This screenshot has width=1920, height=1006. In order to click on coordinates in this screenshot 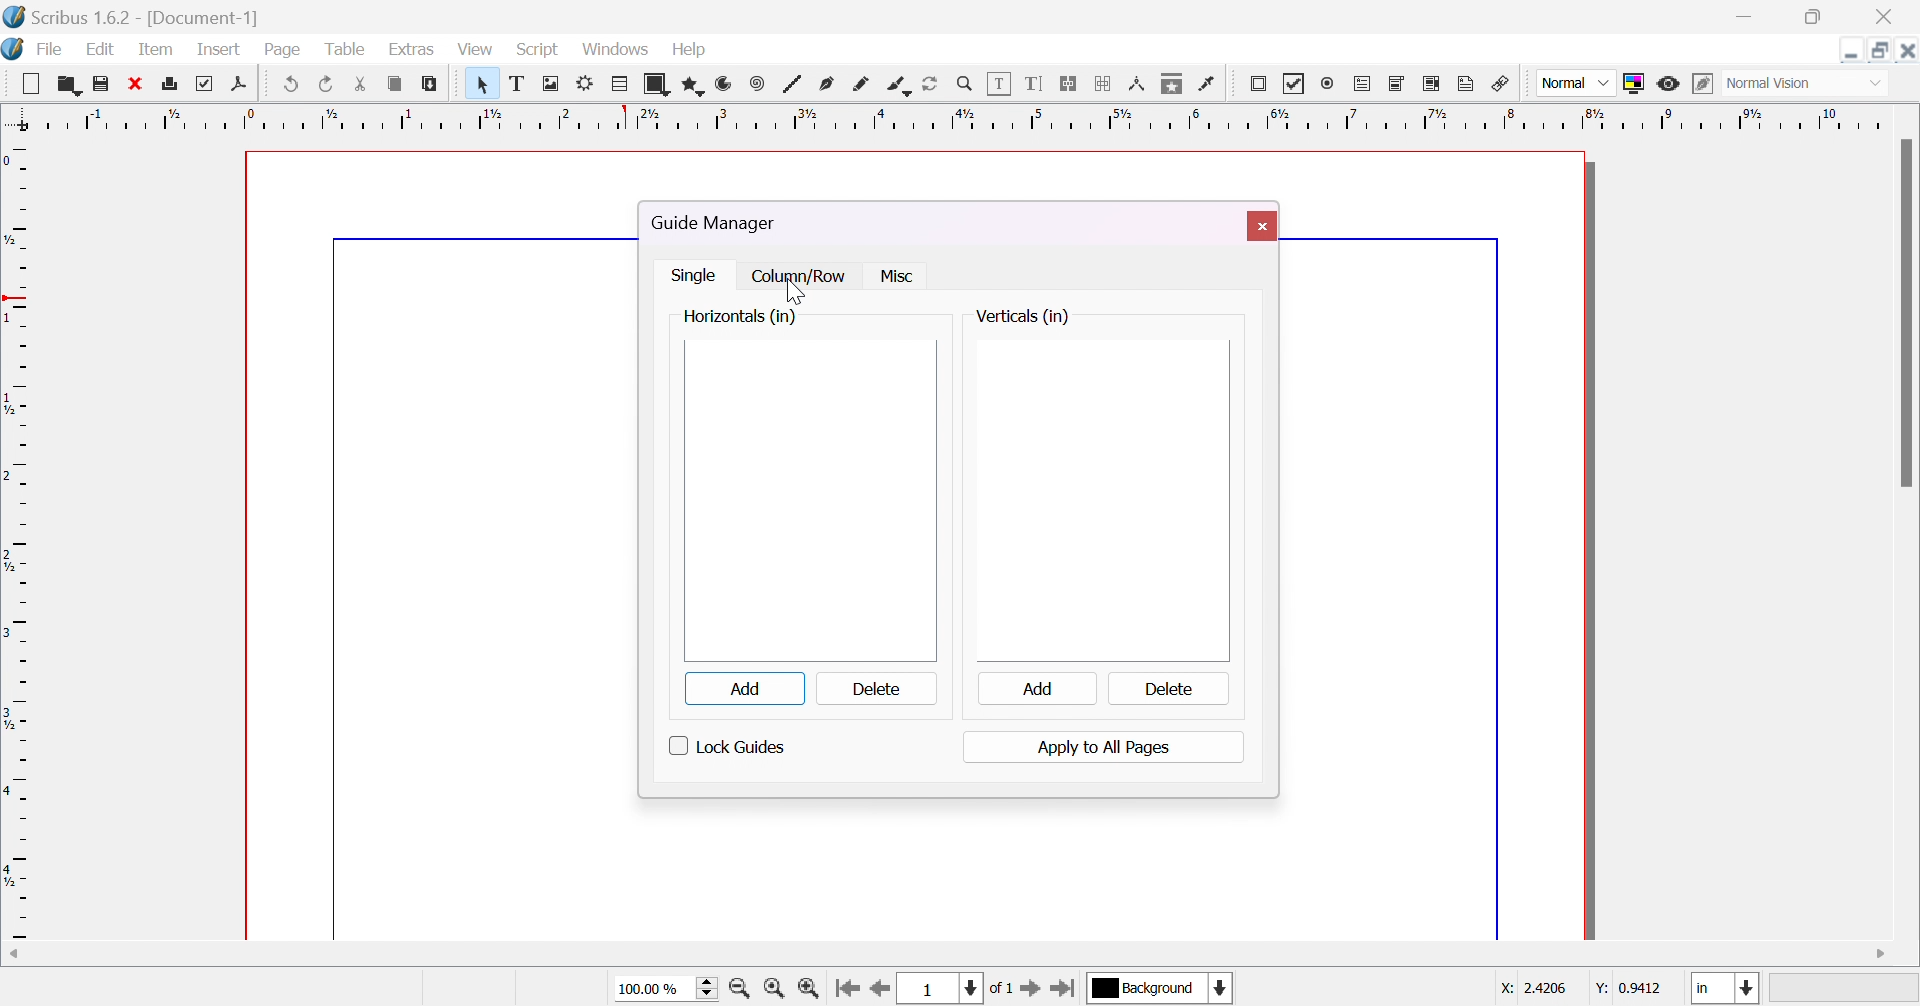, I will do `click(1570, 991)`.